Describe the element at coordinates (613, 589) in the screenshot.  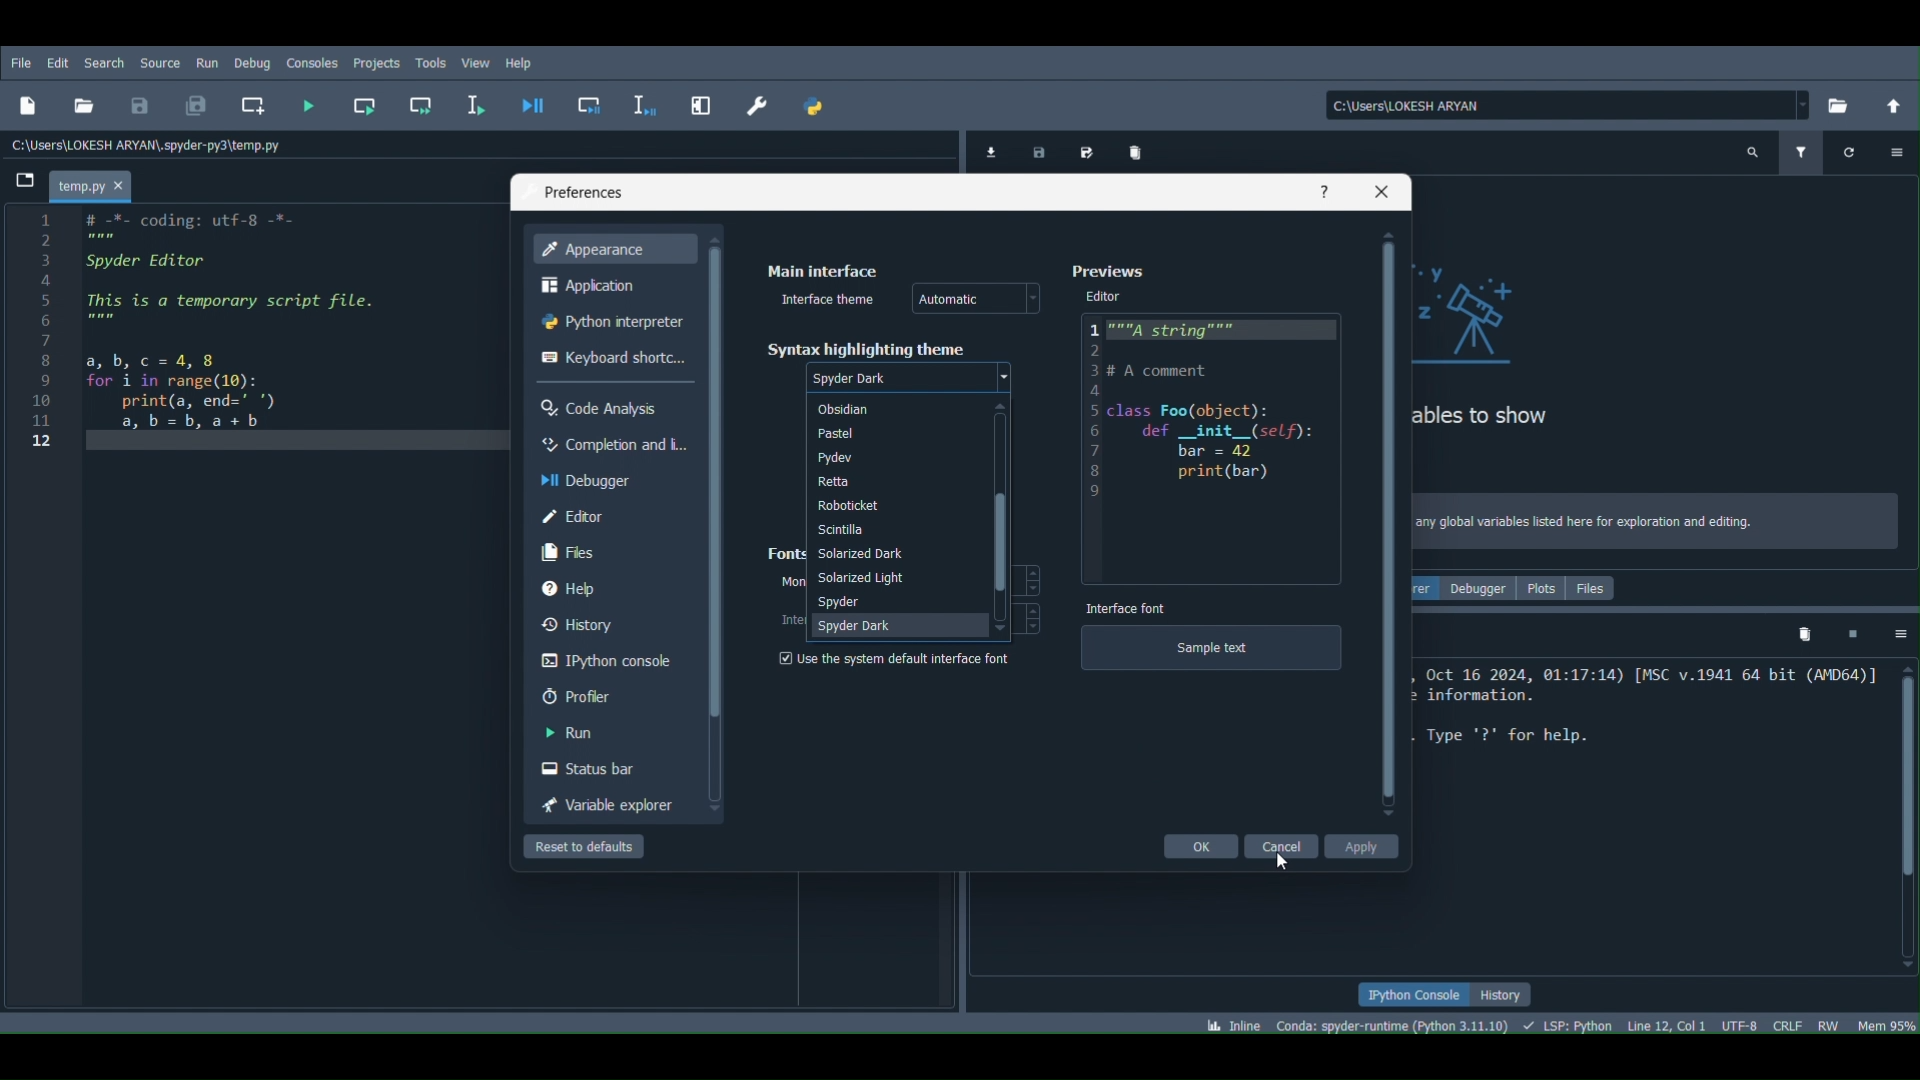
I see `Help` at that location.